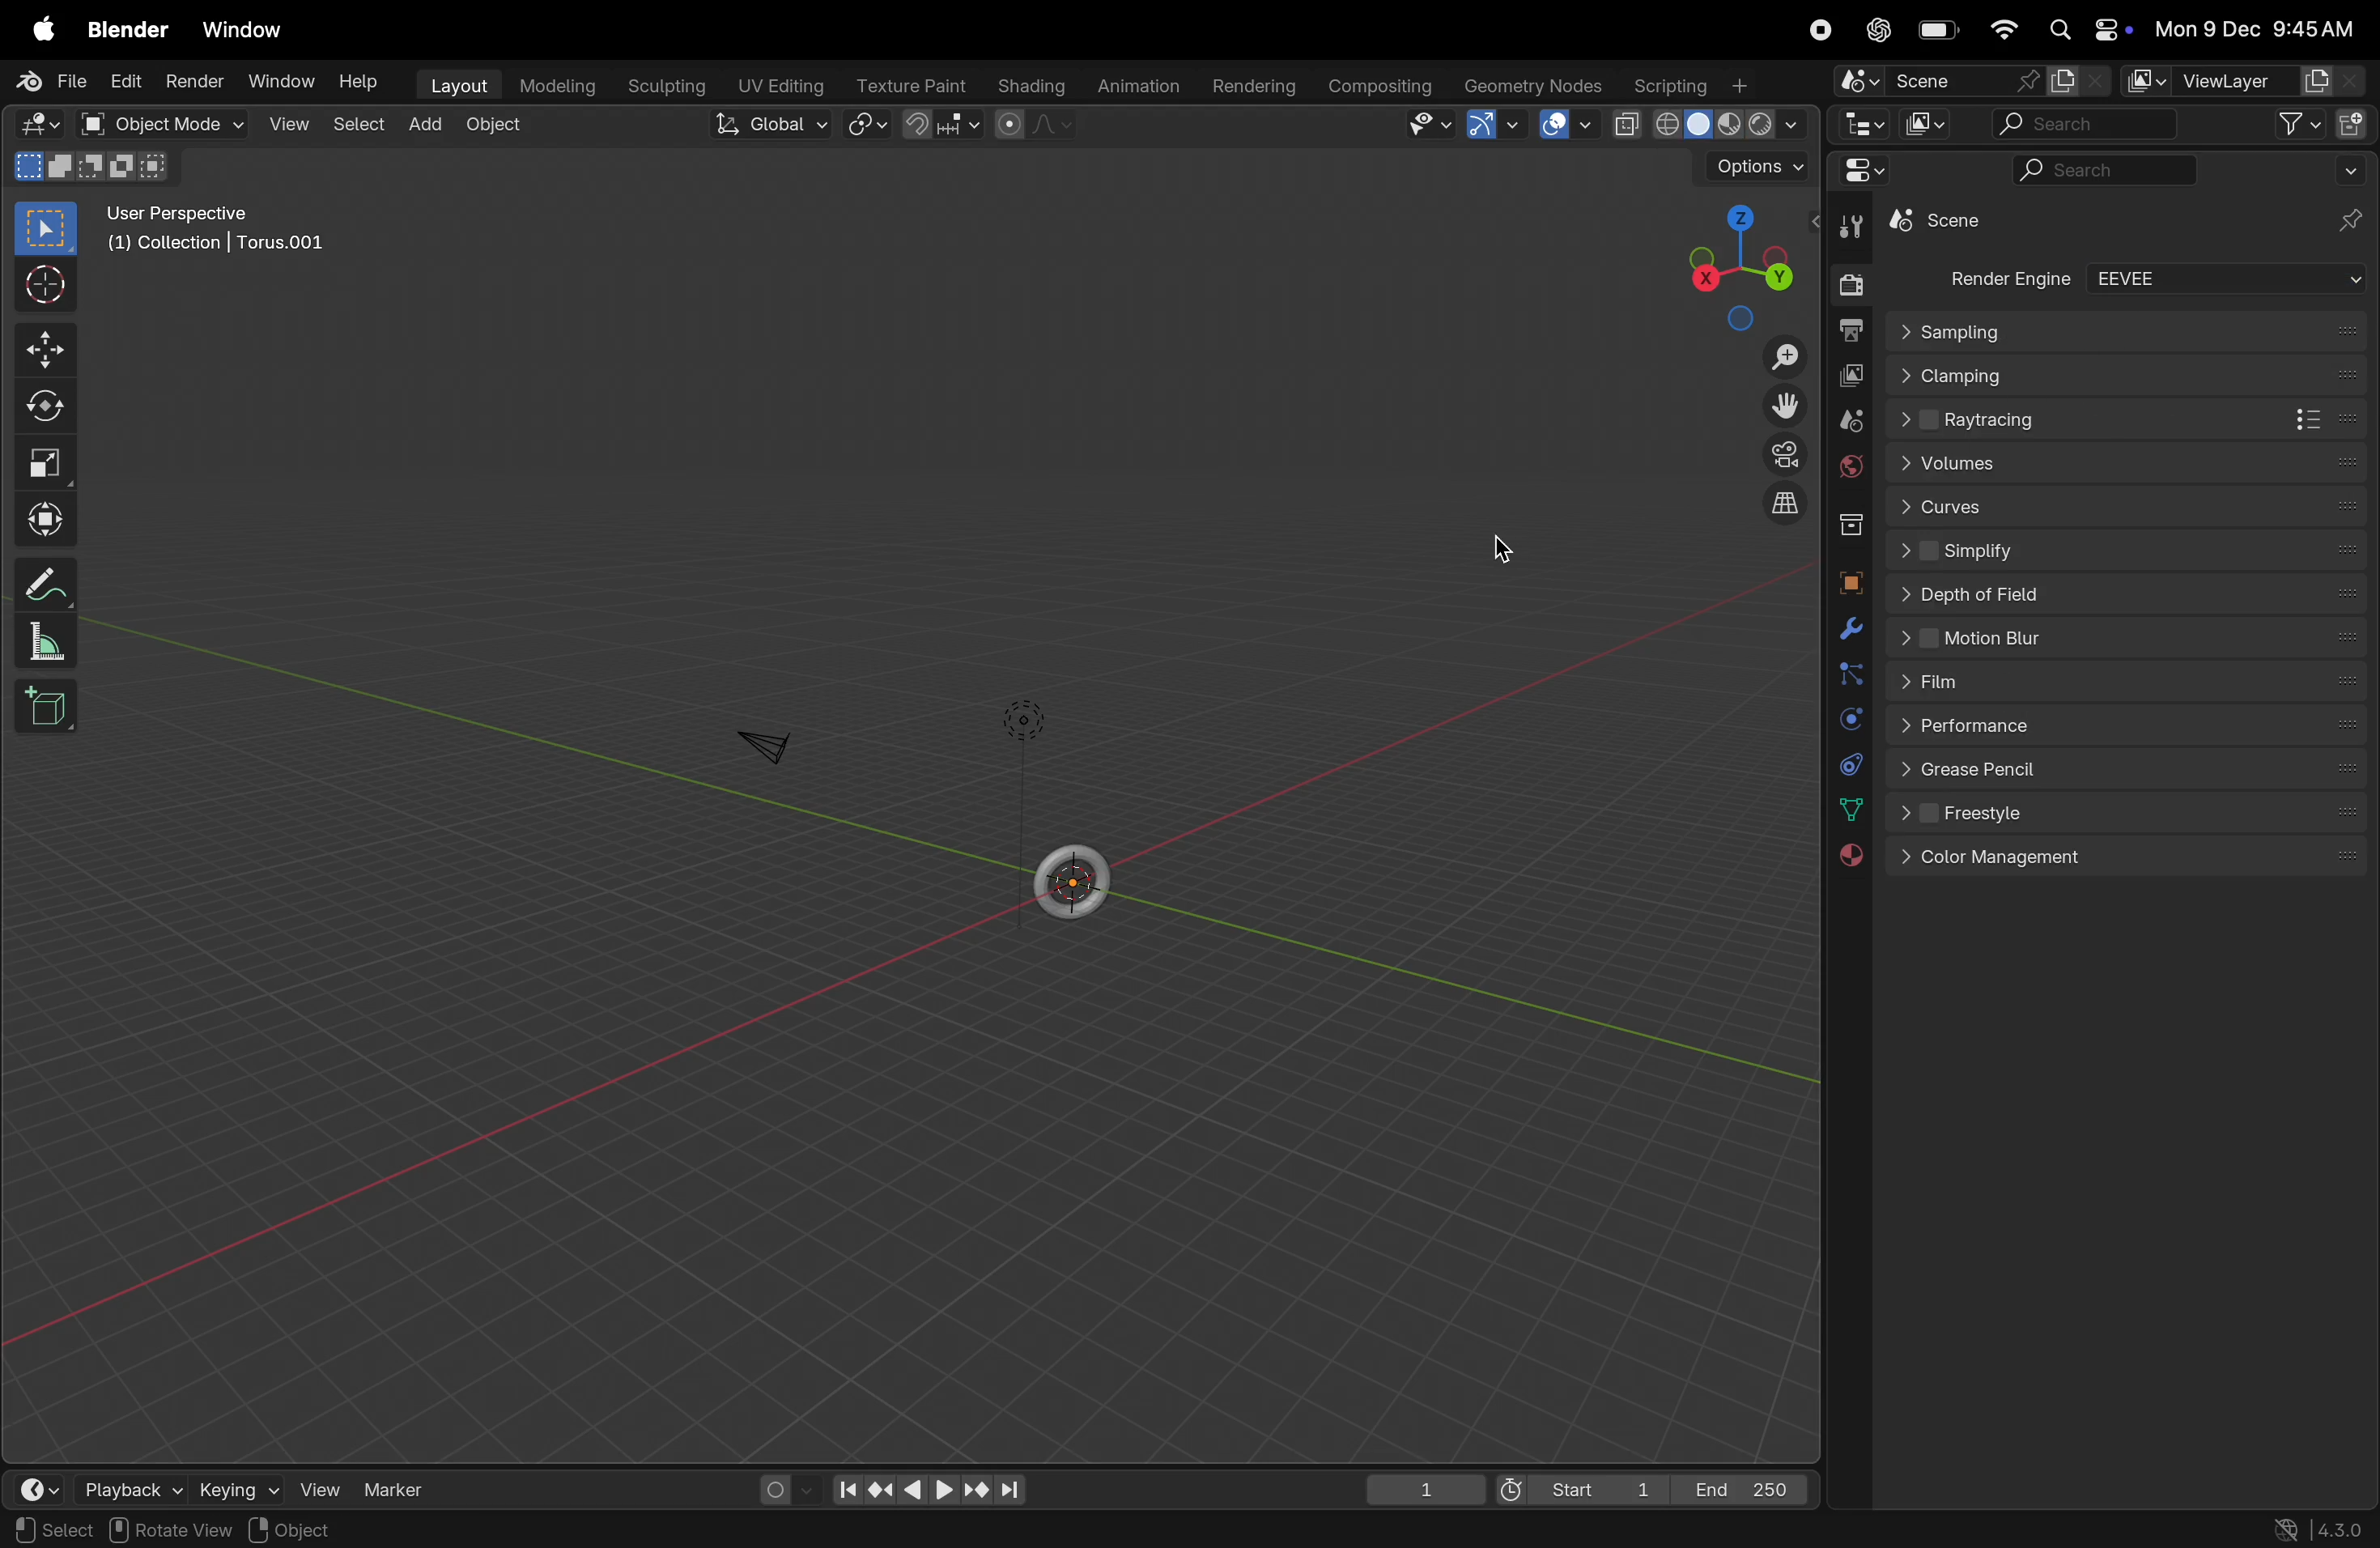 This screenshot has height=1548, width=2380. I want to click on object mode, so click(164, 125).